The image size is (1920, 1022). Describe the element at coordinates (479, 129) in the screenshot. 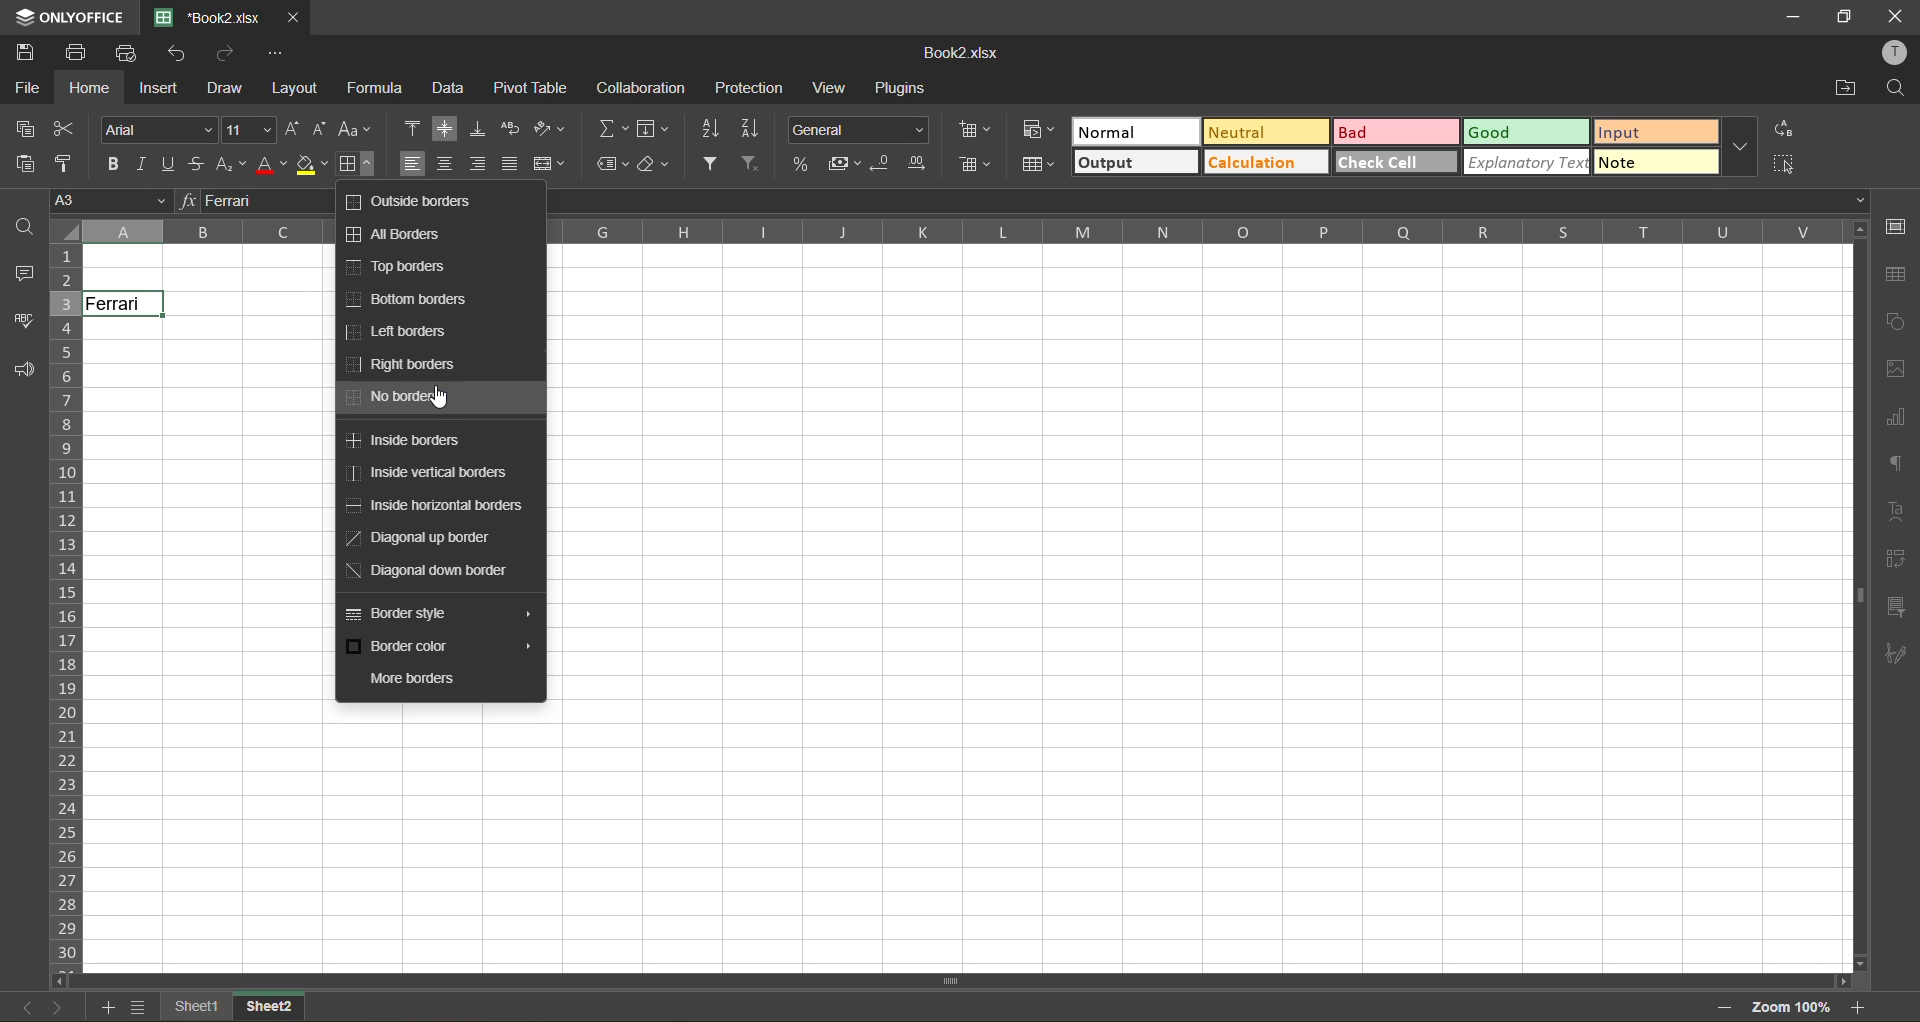

I see `align bottom` at that location.